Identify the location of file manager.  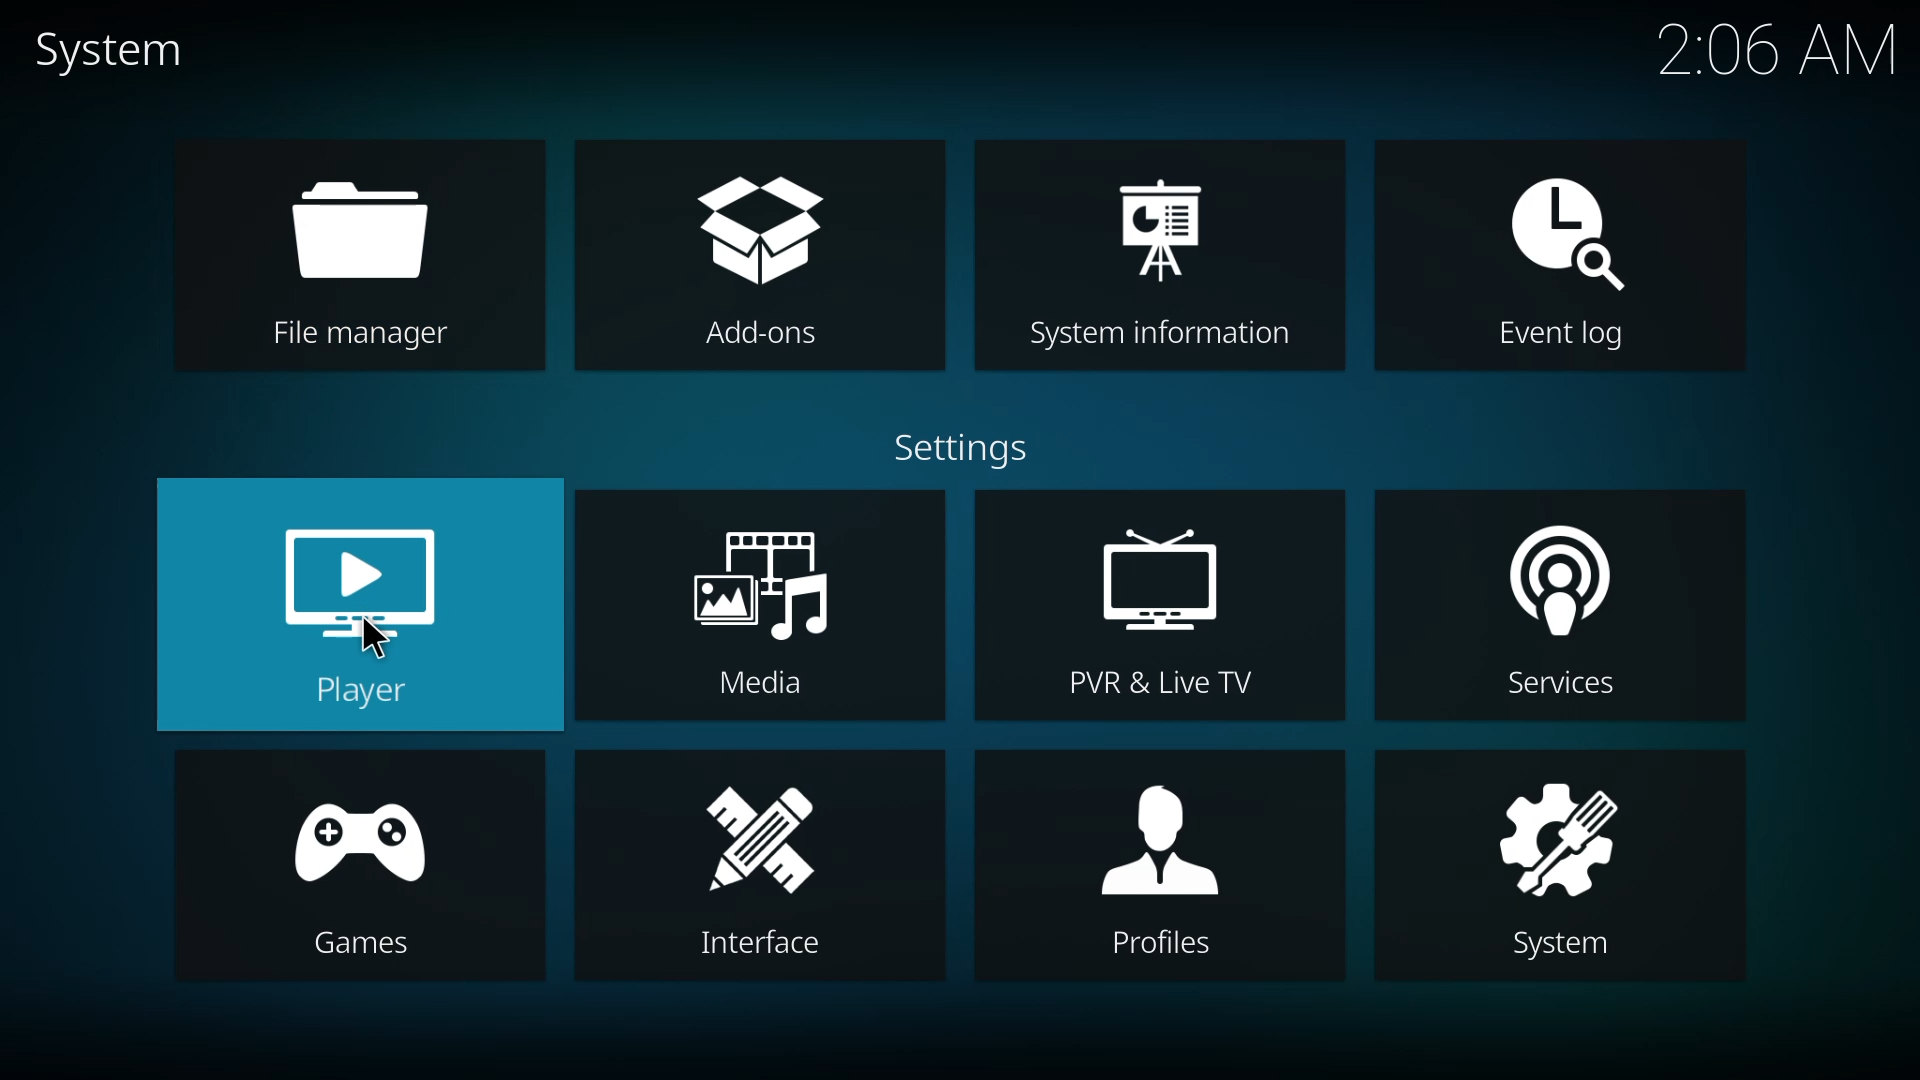
(361, 260).